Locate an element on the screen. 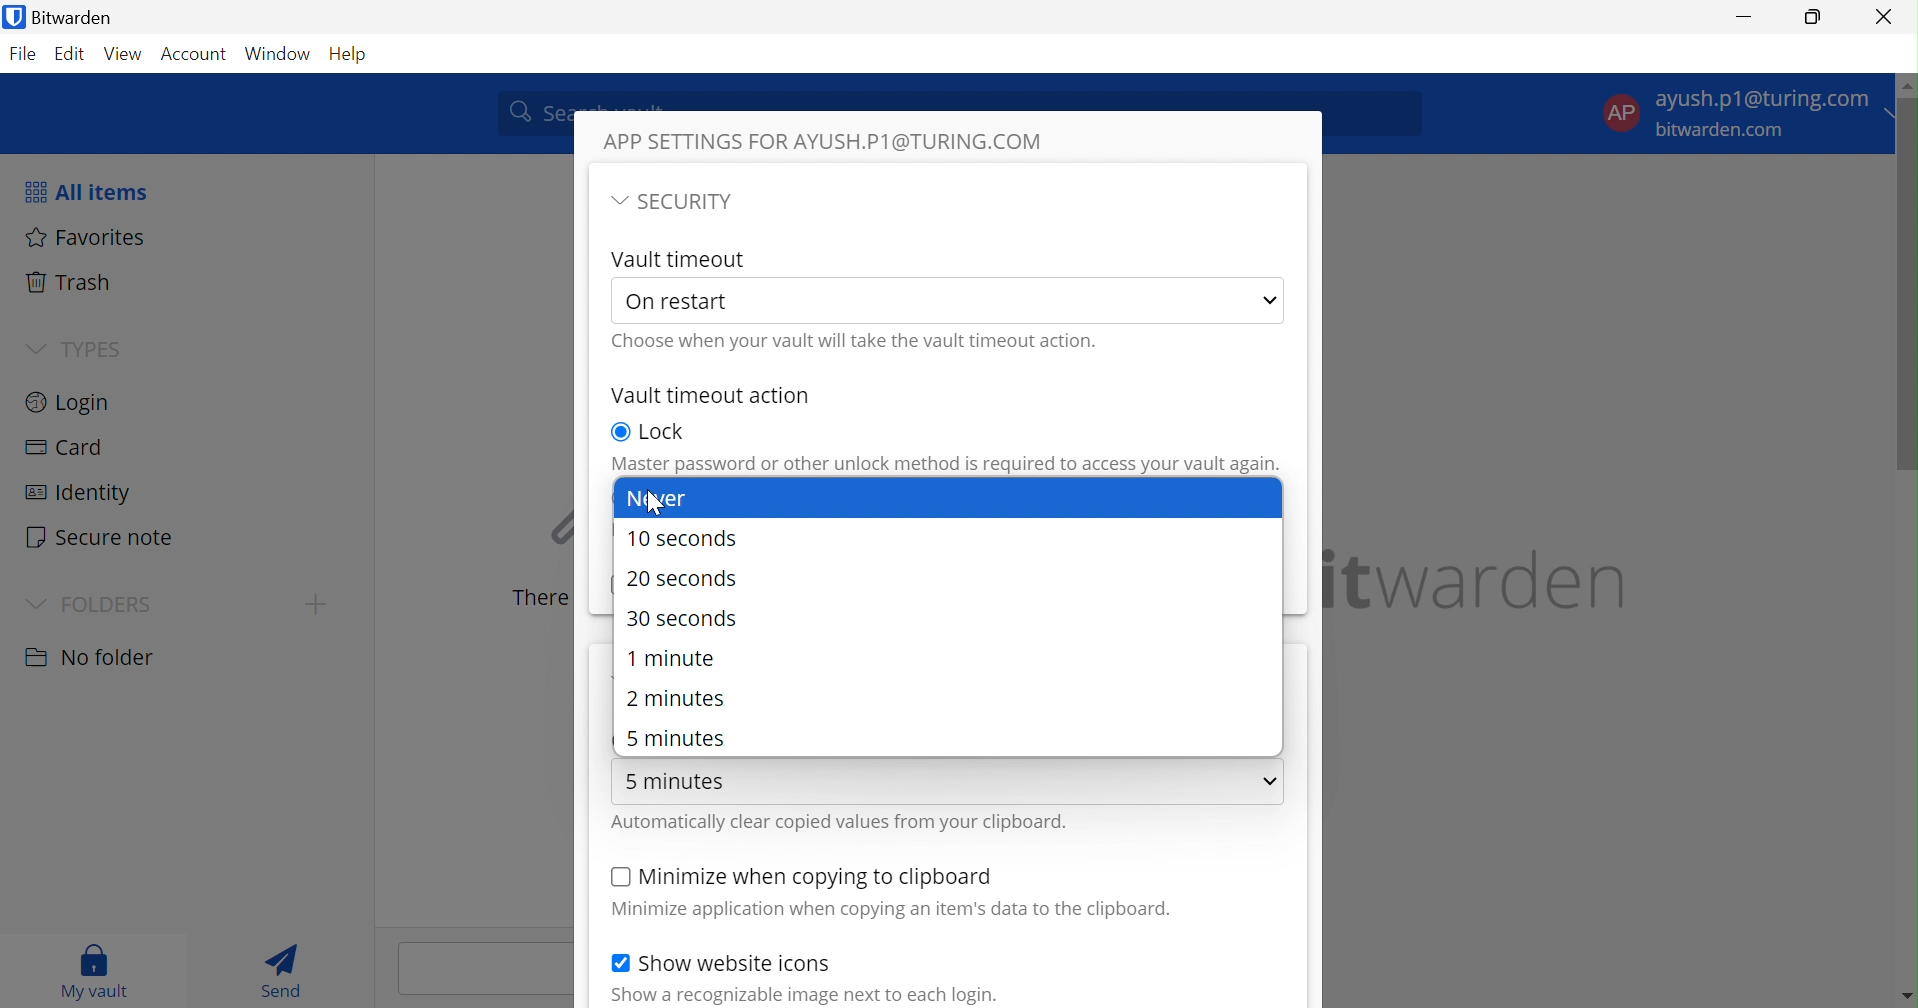  5 minutes is located at coordinates (675, 781).